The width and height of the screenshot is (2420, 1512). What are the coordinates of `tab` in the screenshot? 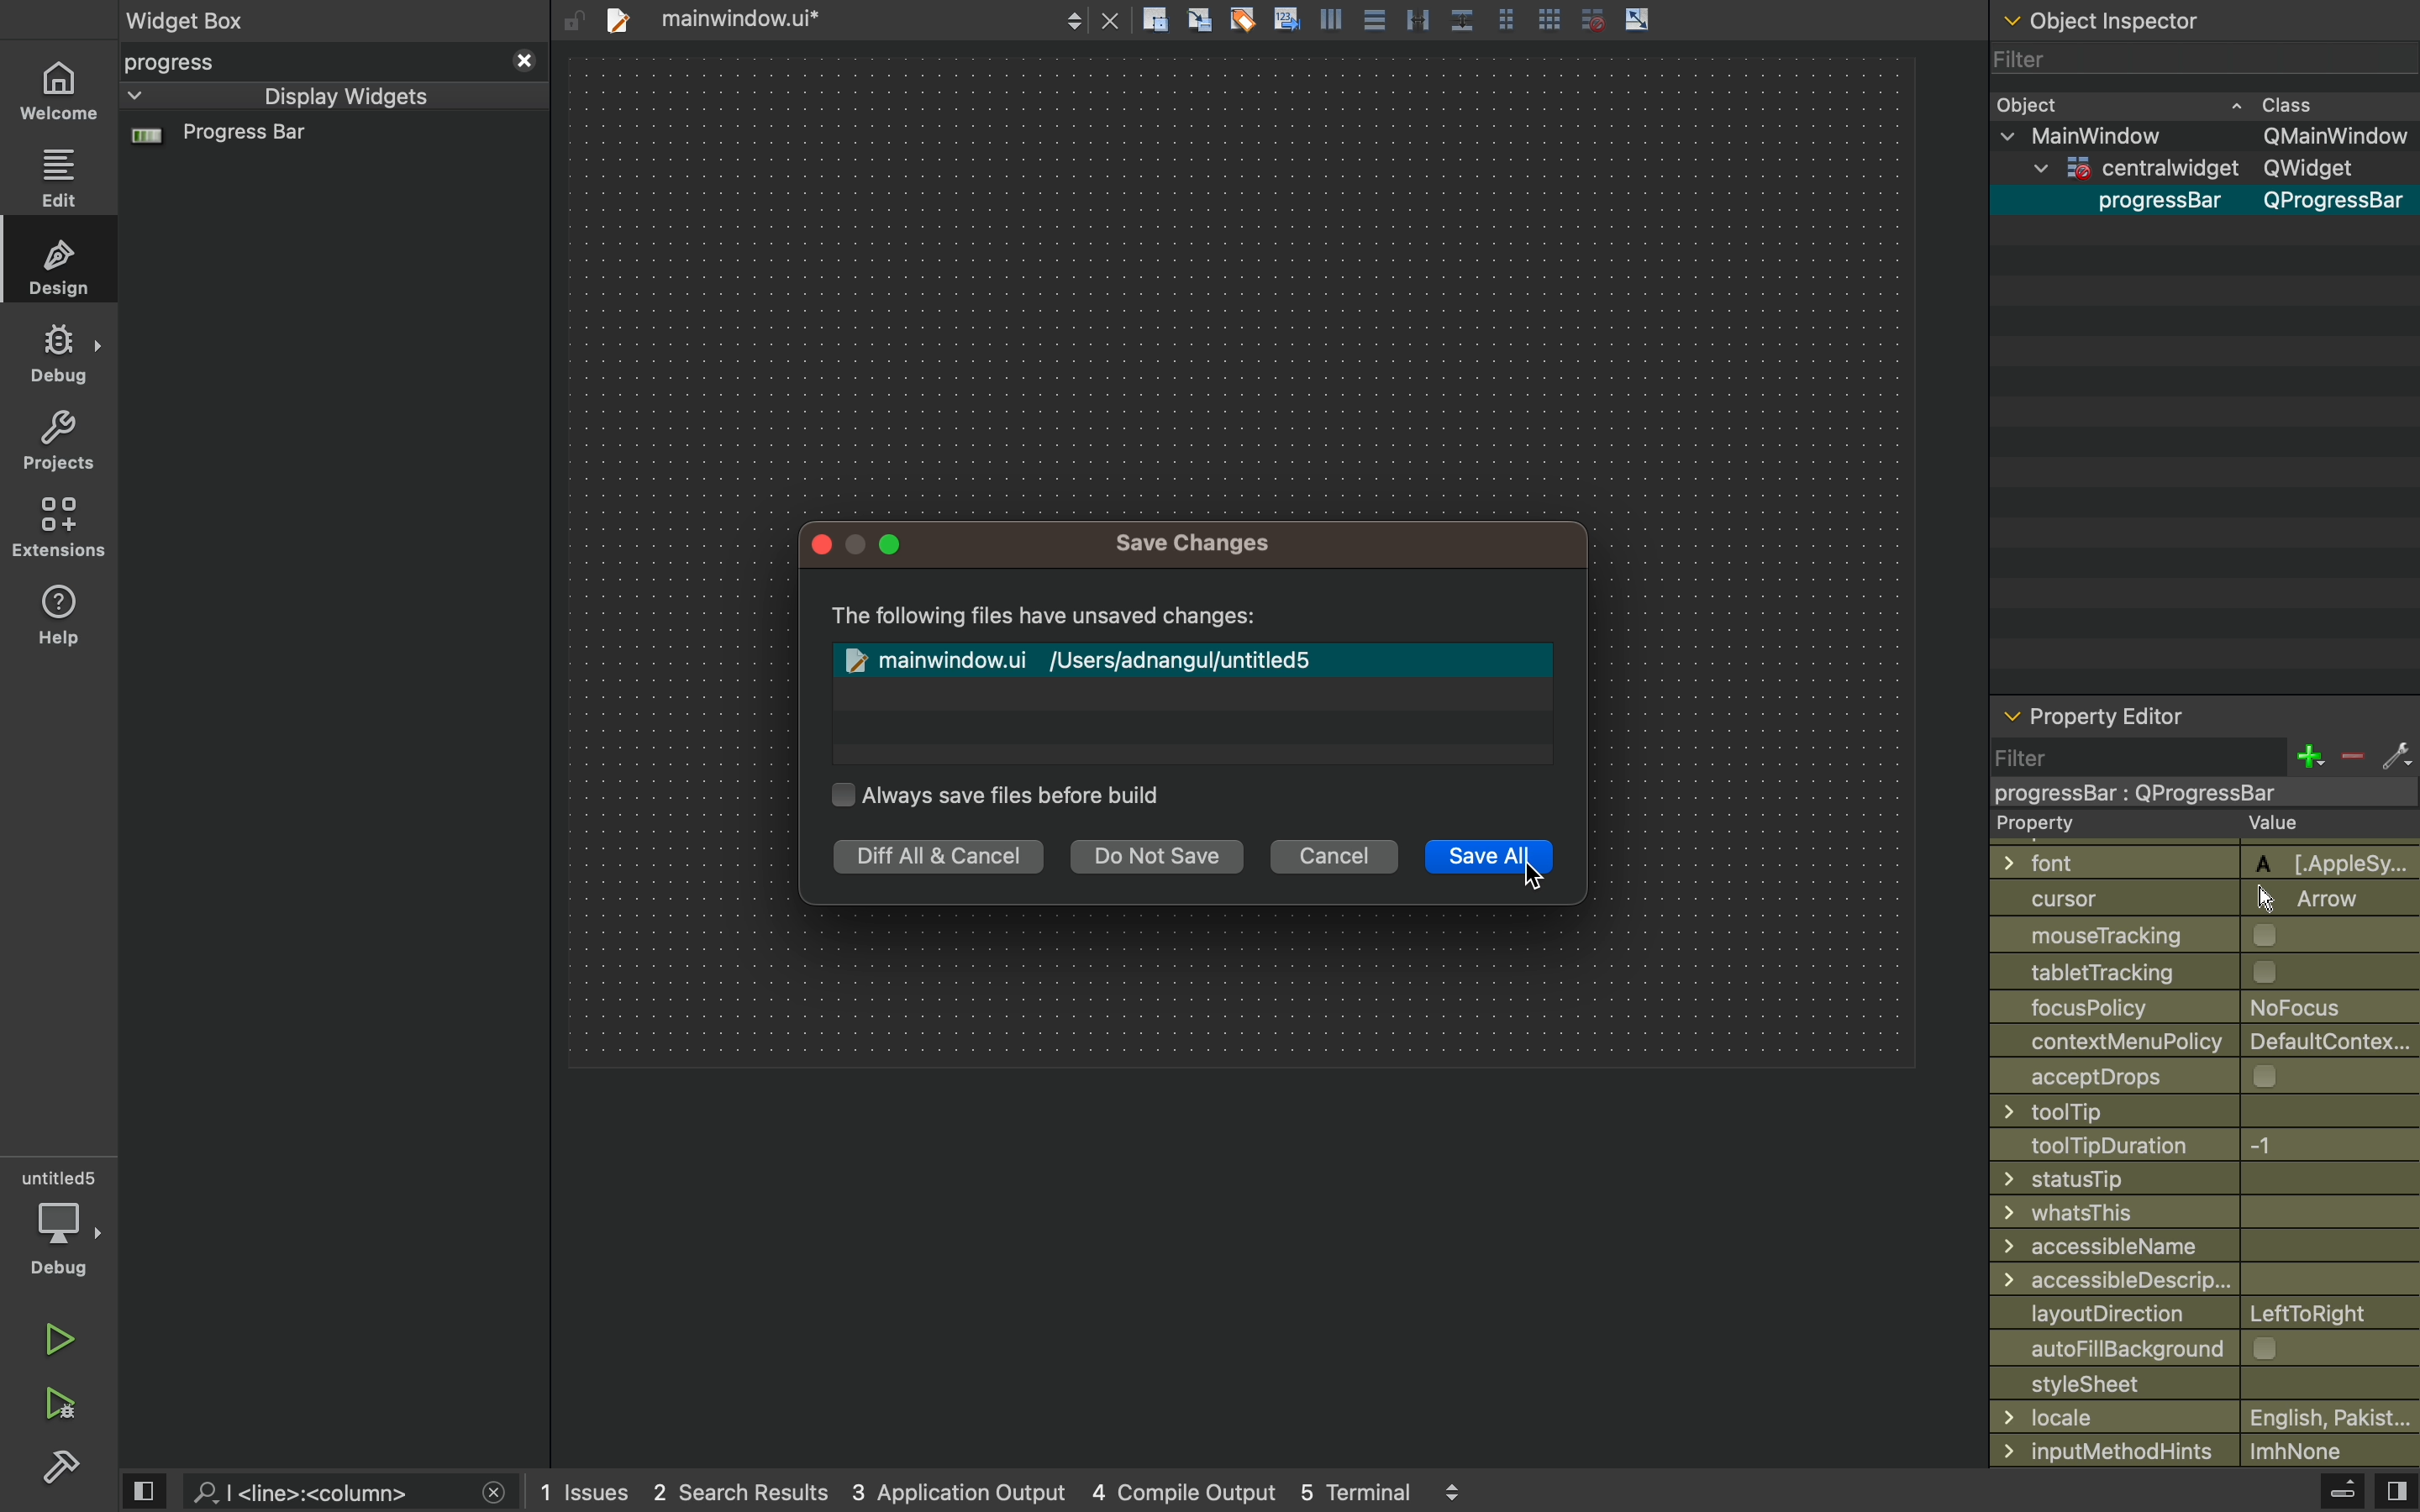 It's located at (857, 17).